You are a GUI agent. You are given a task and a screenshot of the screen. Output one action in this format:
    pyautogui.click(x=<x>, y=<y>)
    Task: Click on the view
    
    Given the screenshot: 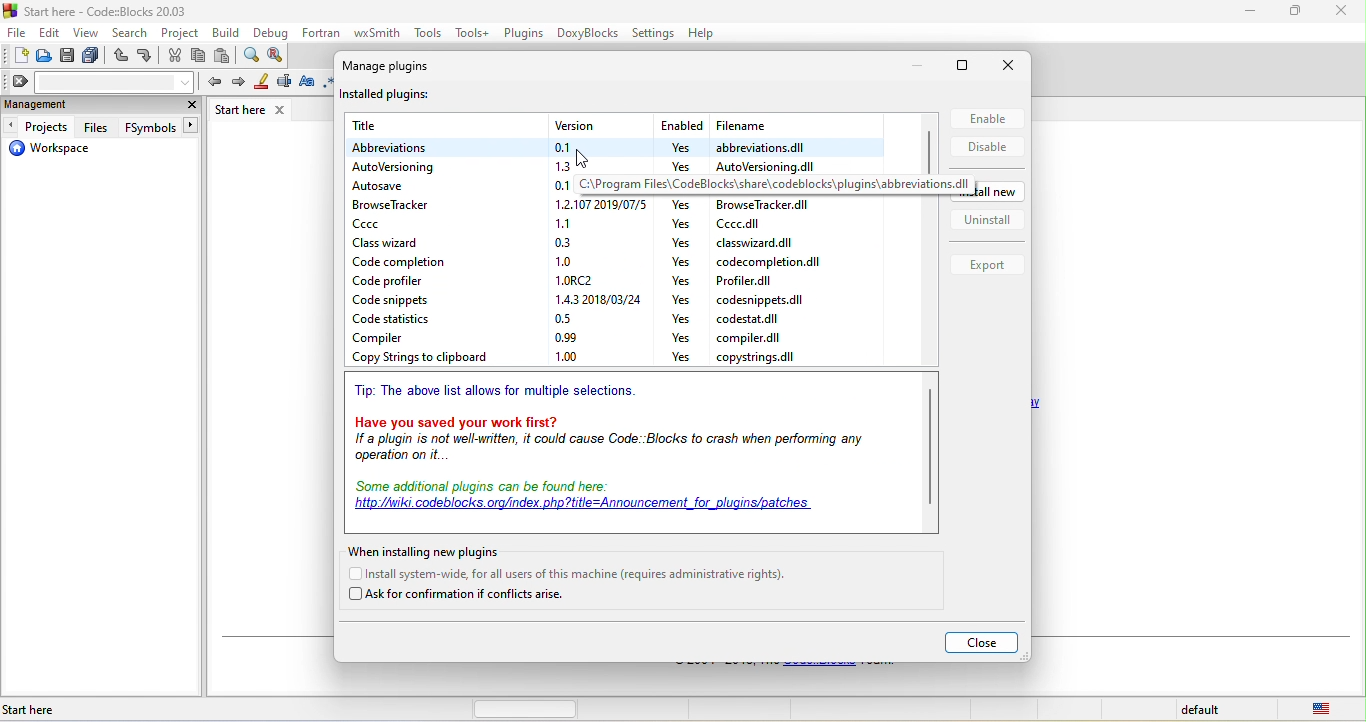 What is the action you would take?
    pyautogui.click(x=86, y=32)
    